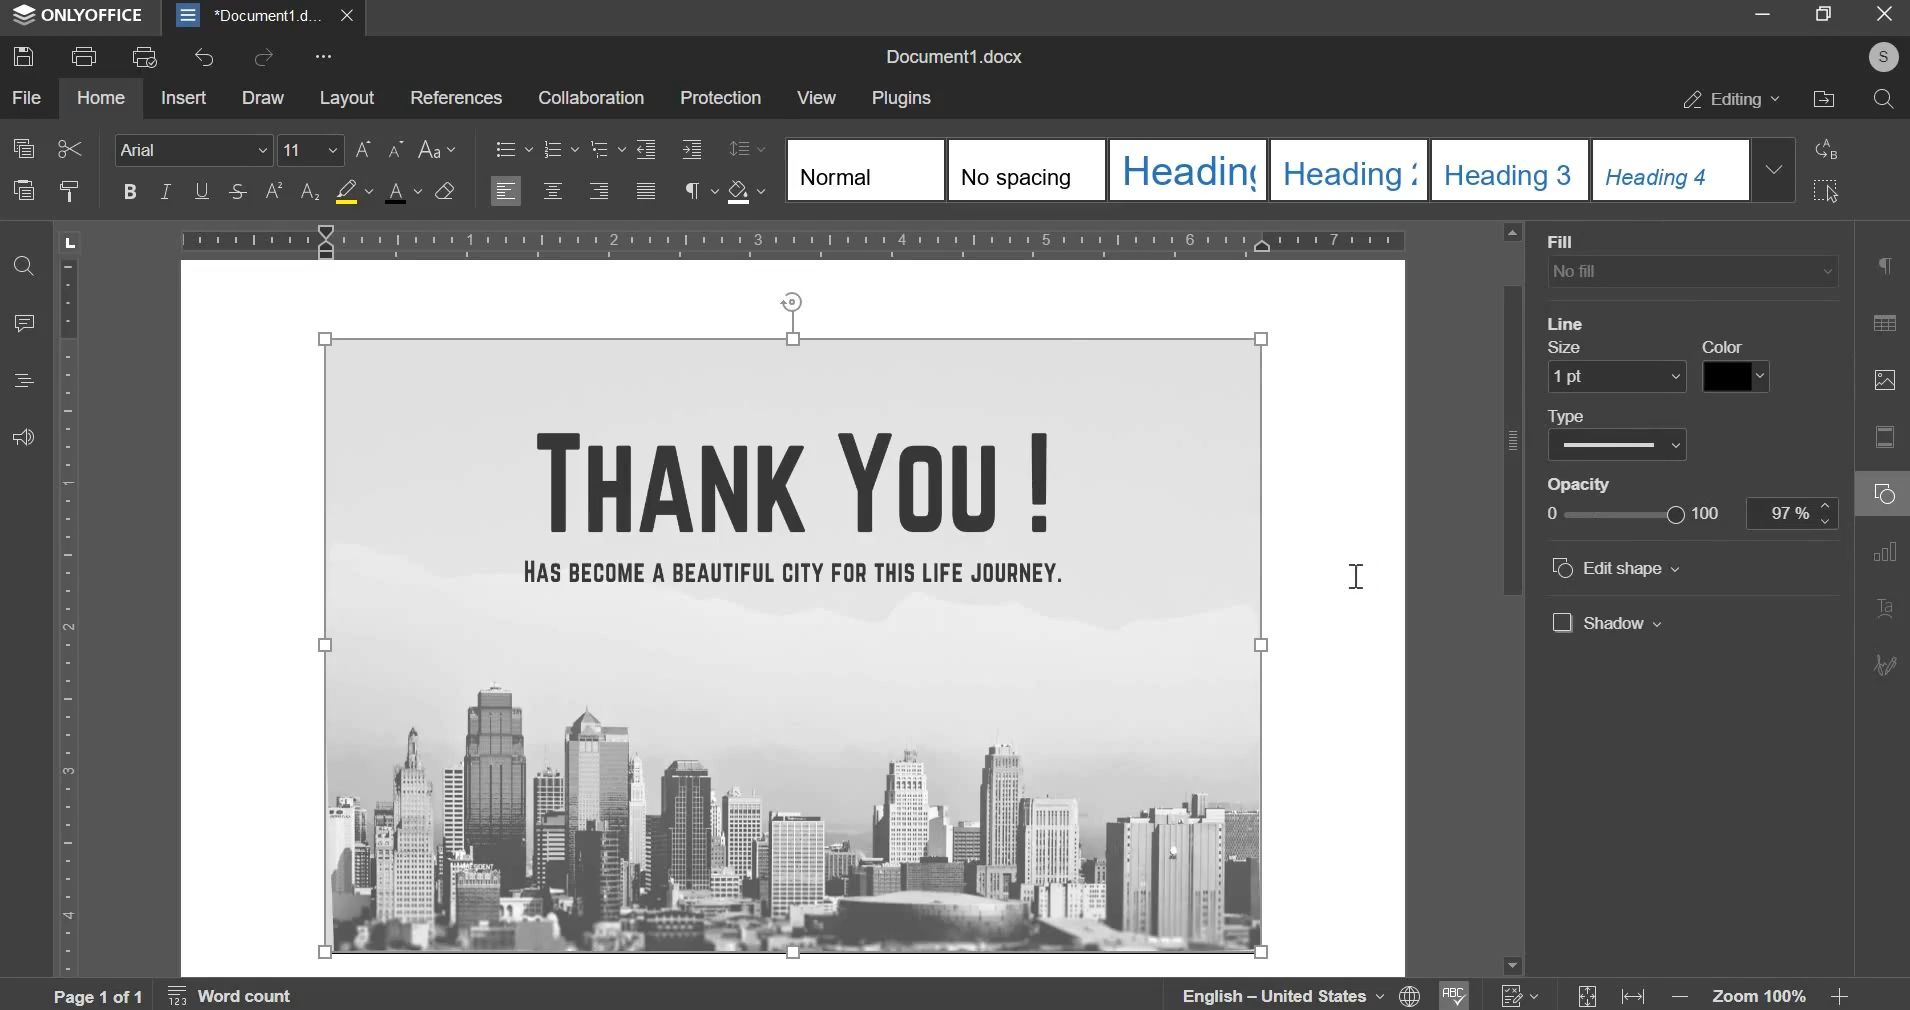  I want to click on collaboration, so click(591, 97).